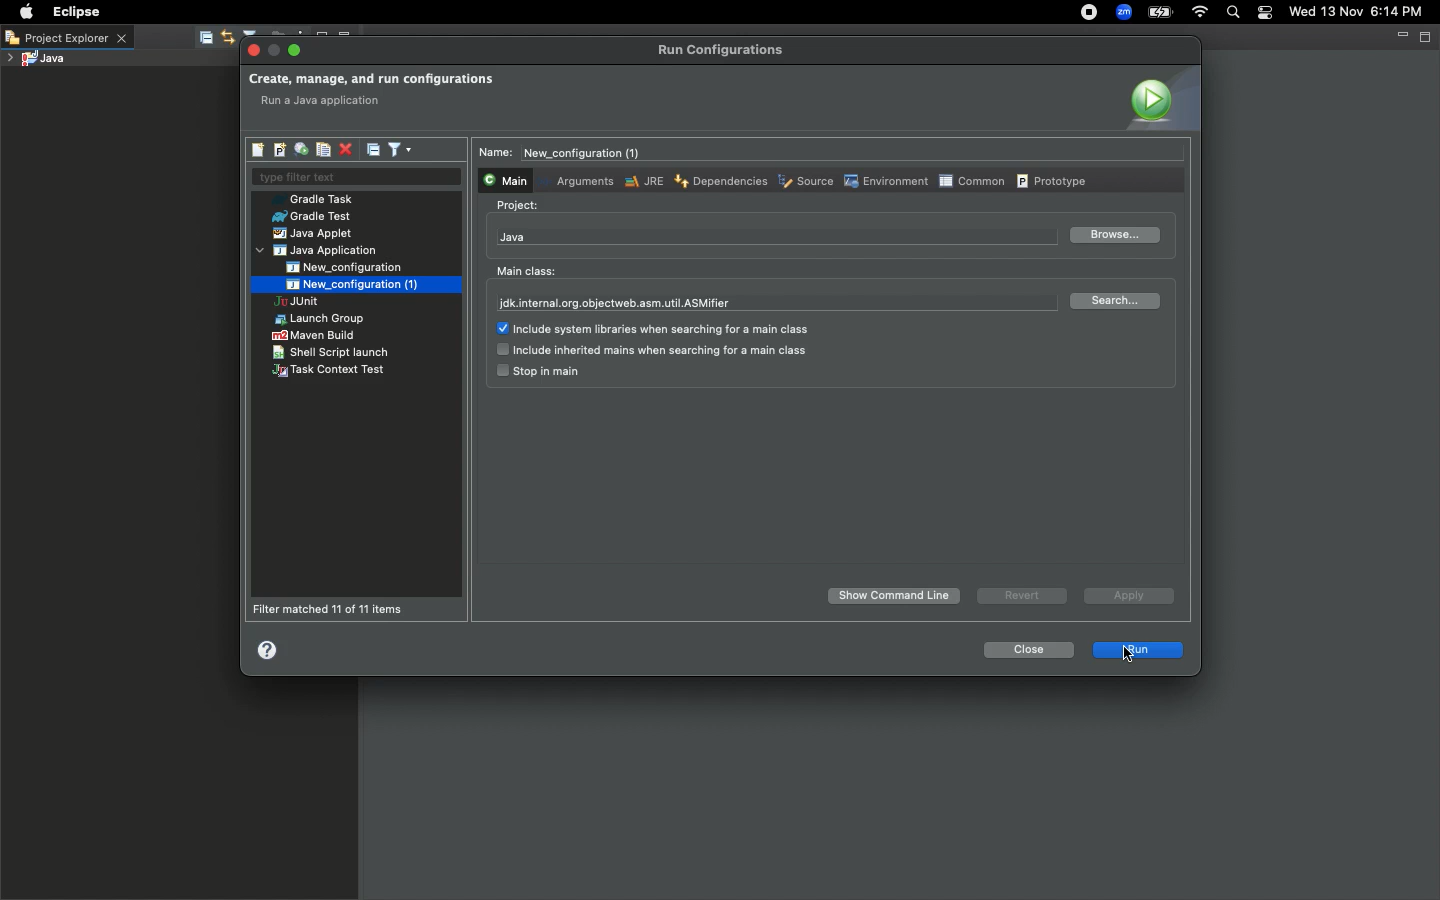 The width and height of the screenshot is (1440, 900). What do you see at coordinates (1427, 36) in the screenshot?
I see `Maximize` at bounding box center [1427, 36].